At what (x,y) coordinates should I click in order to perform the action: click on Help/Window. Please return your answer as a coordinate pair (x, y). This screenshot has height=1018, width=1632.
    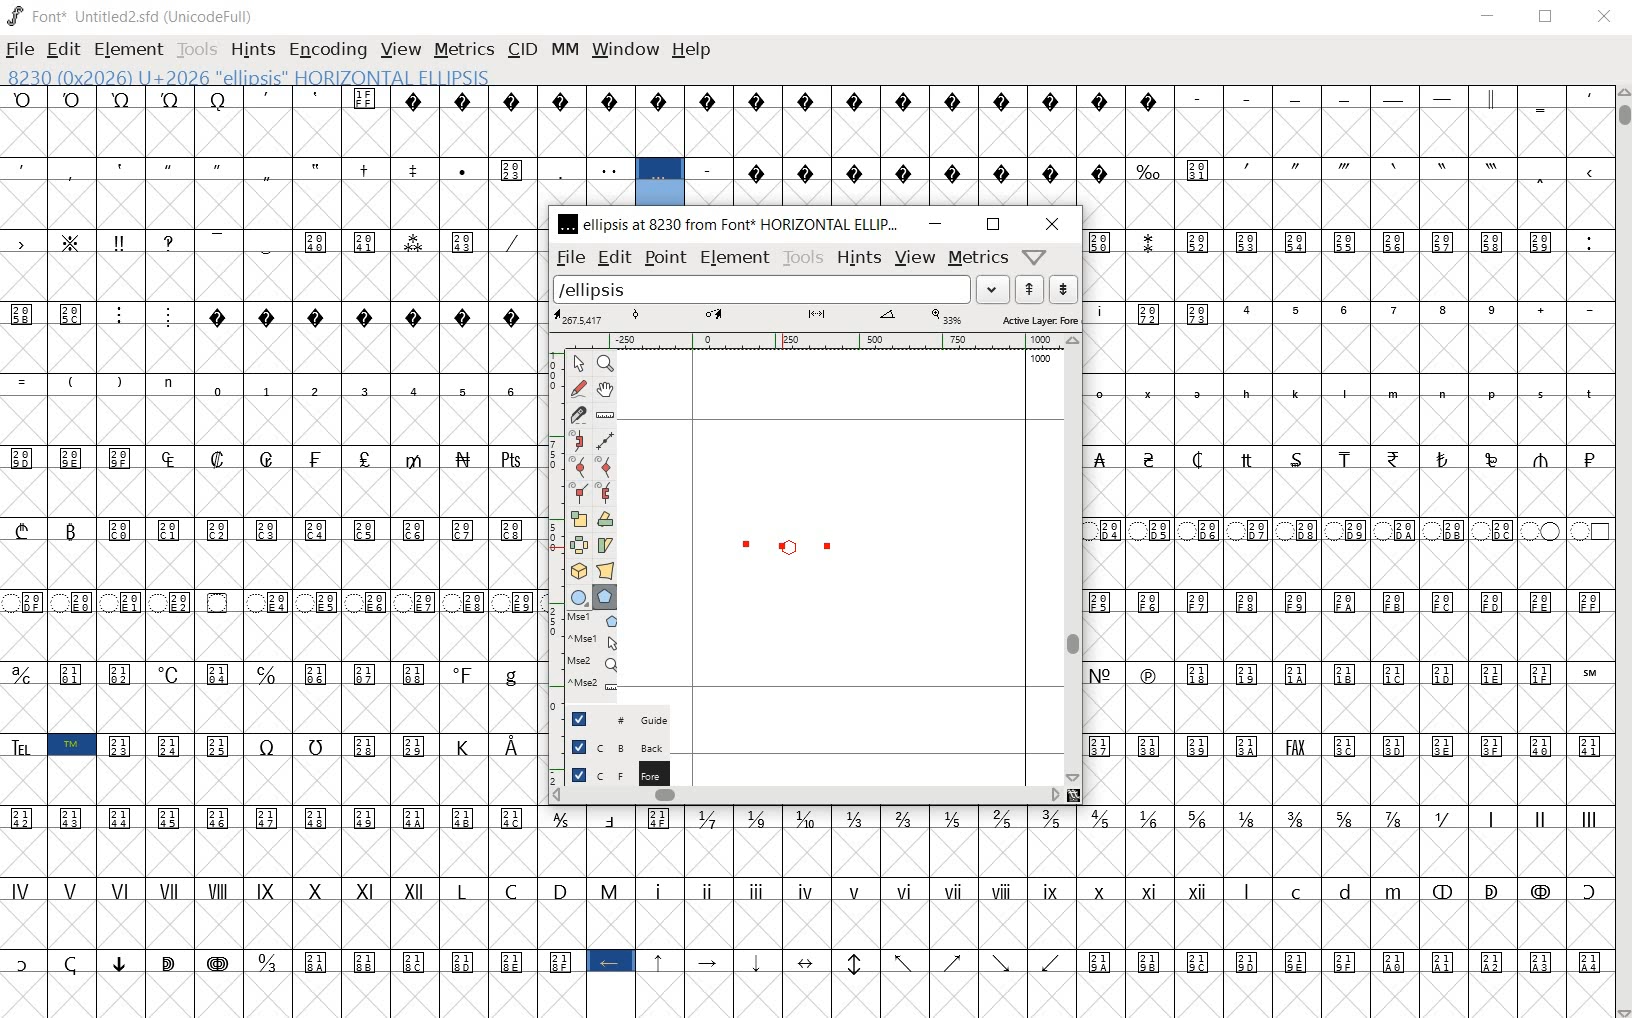
    Looking at the image, I should click on (1033, 257).